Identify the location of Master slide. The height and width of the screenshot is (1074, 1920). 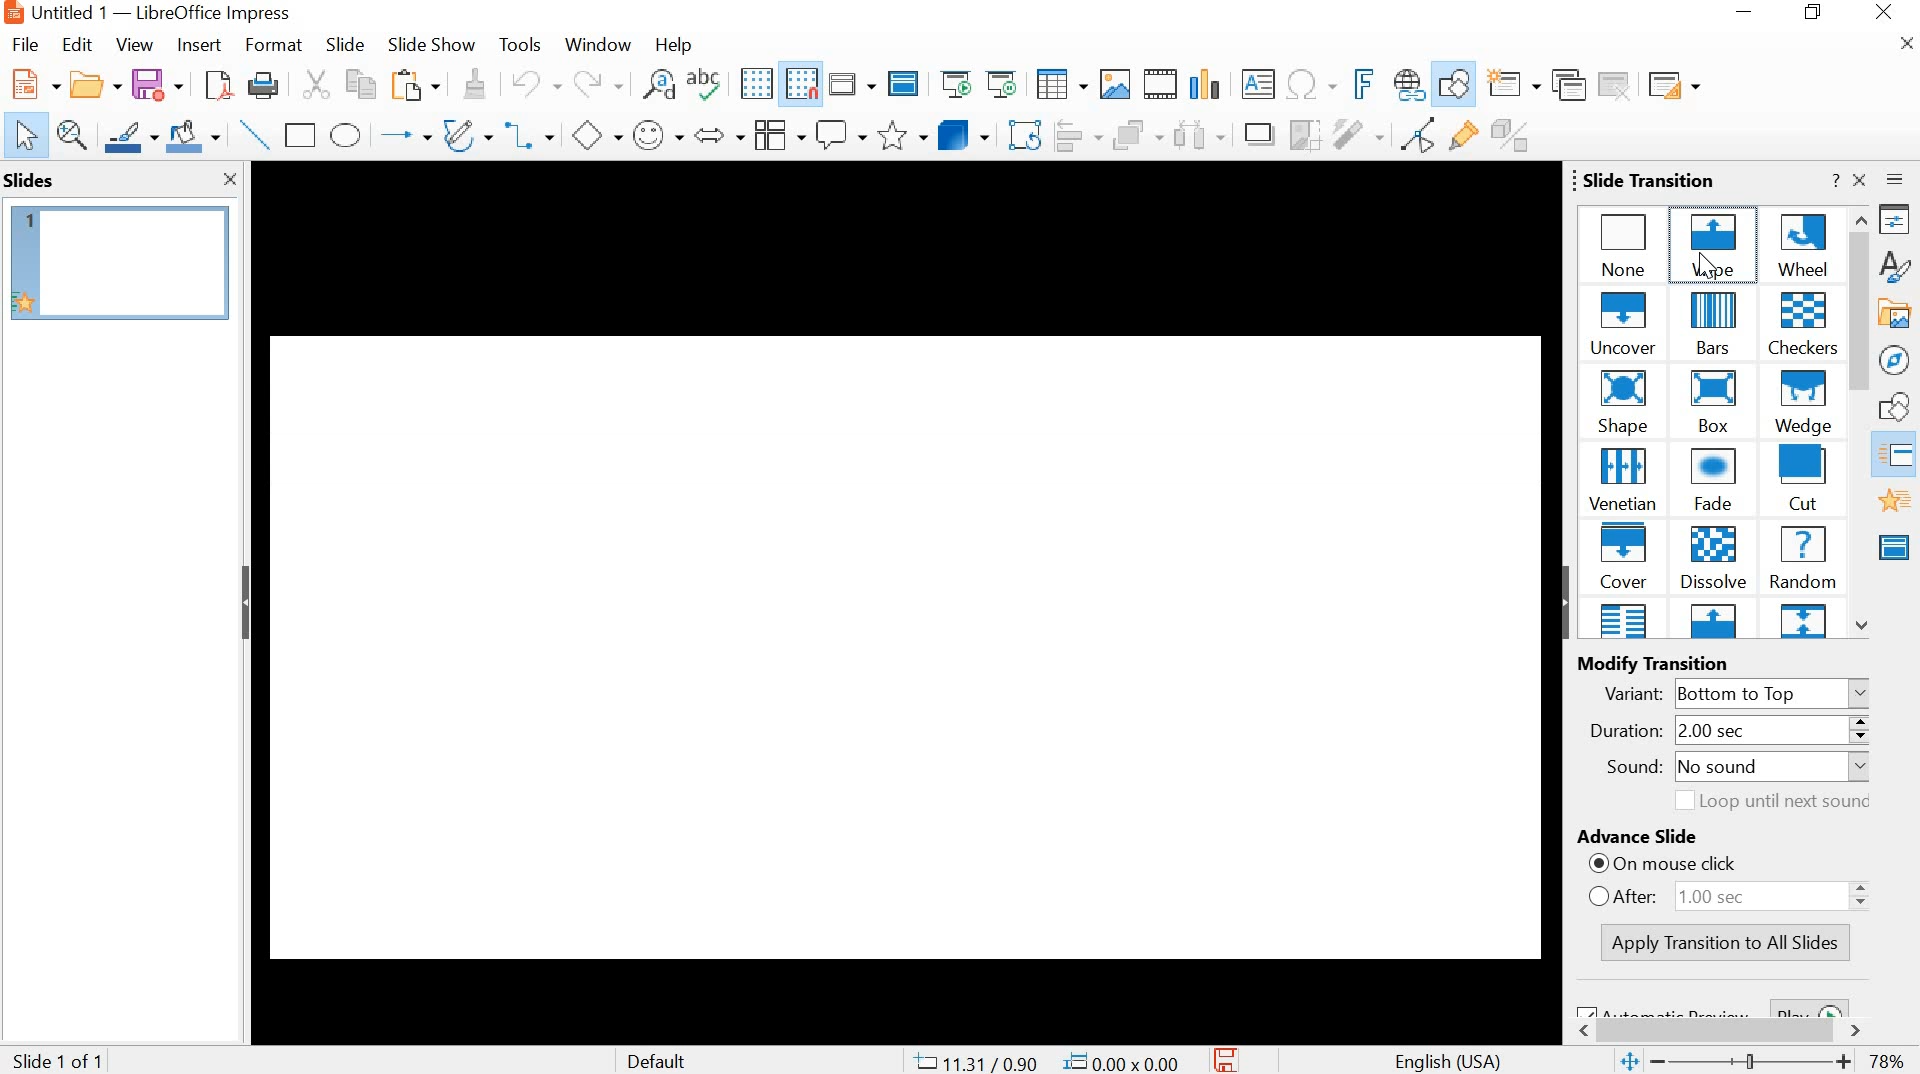
(906, 82).